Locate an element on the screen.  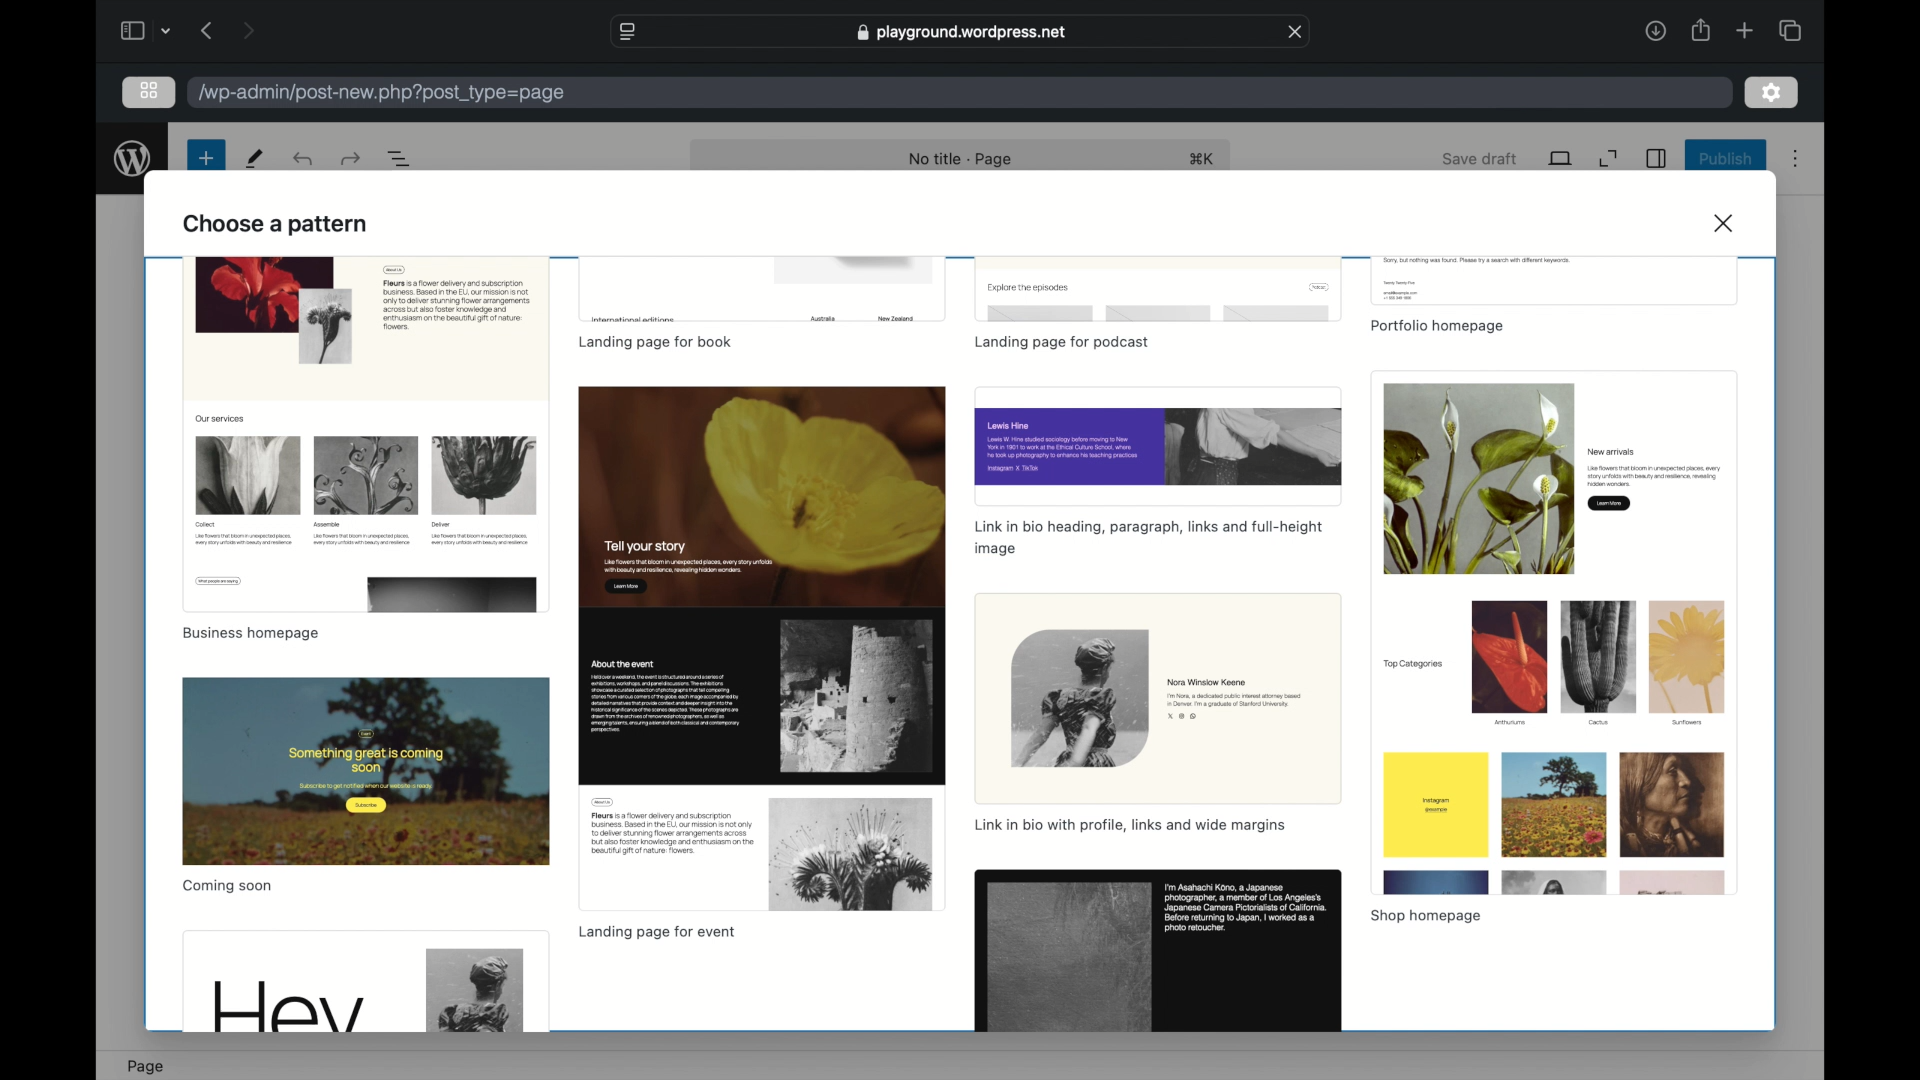
close is located at coordinates (1726, 223).